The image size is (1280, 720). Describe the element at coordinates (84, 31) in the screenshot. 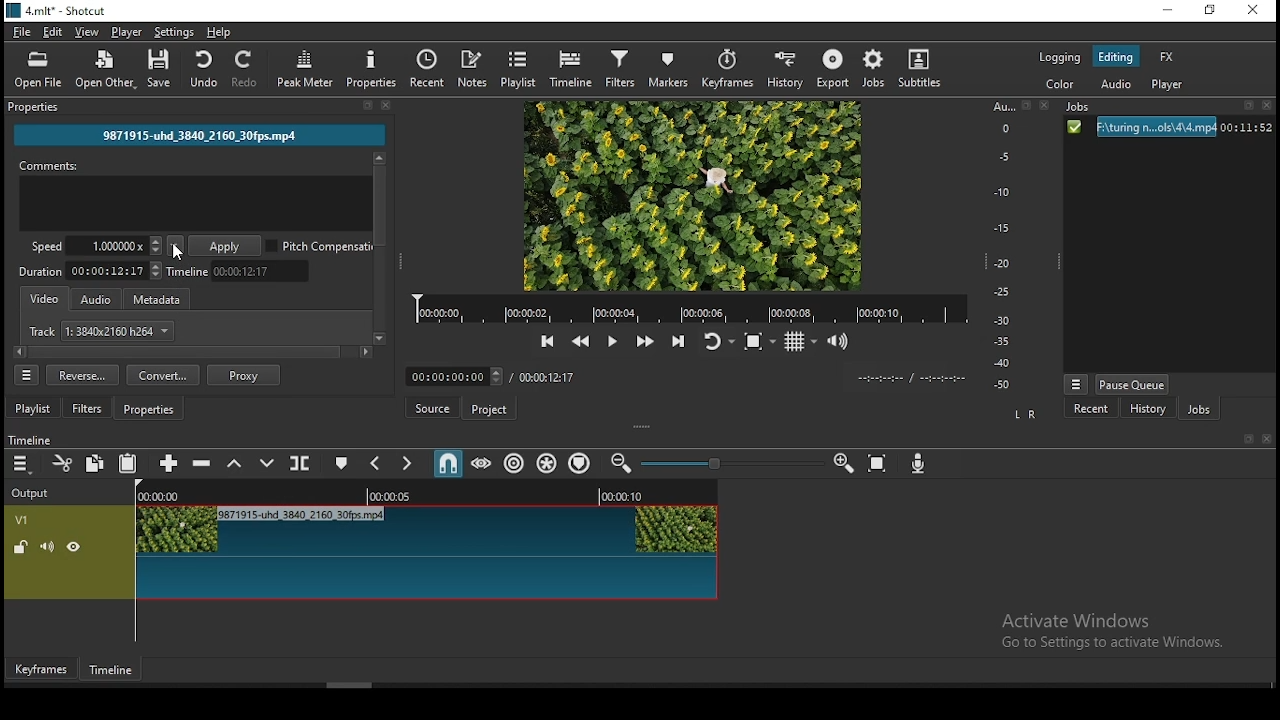

I see `view` at that location.